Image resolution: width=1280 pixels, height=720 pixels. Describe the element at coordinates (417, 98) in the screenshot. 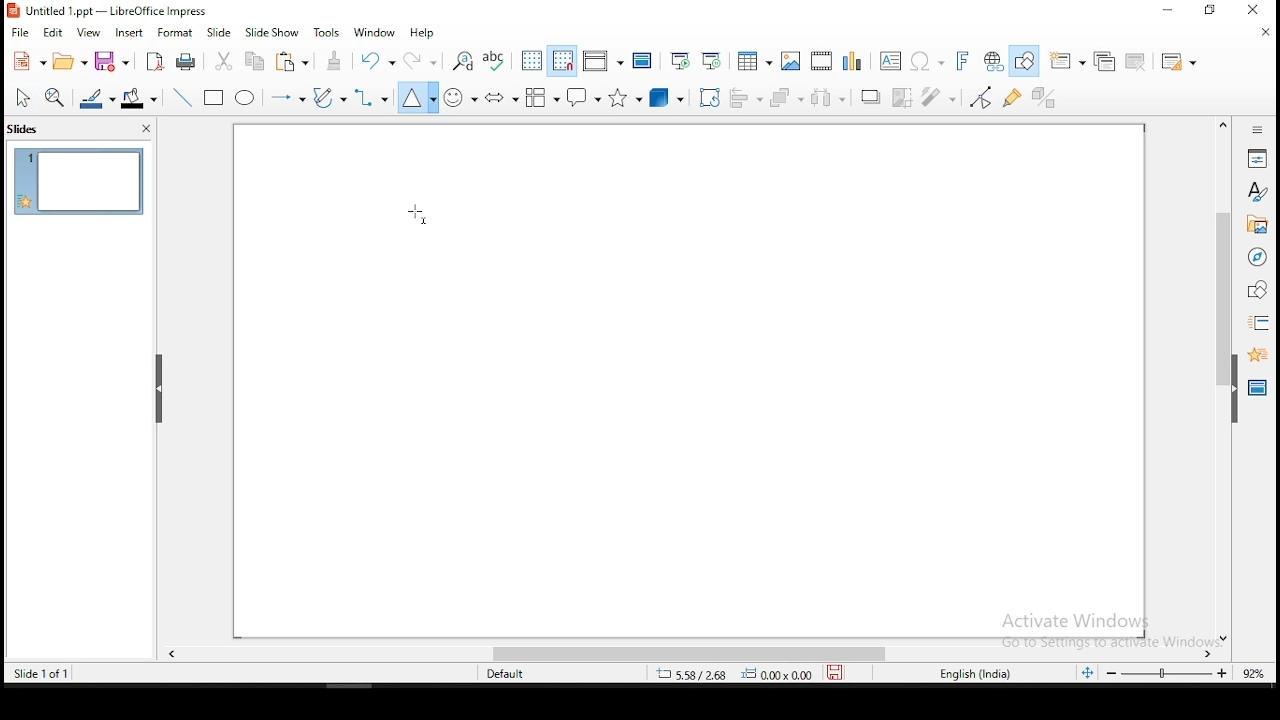

I see `basic shapes` at that location.